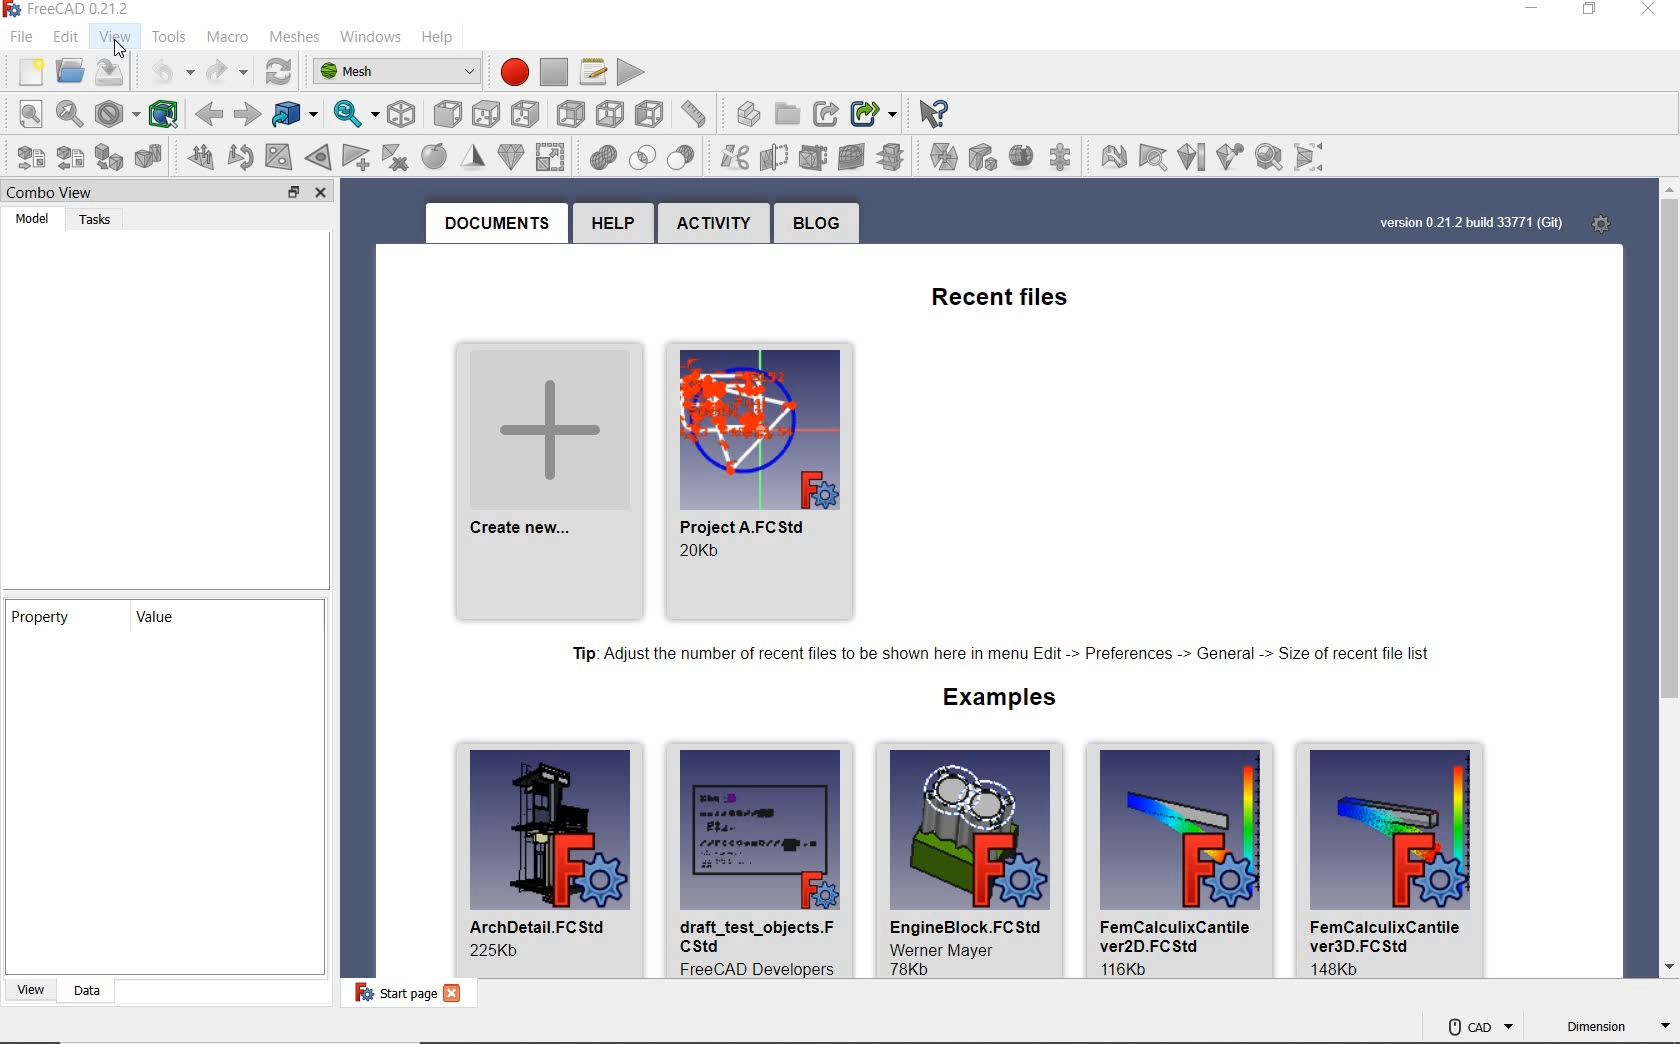  I want to click on recent project, so click(771, 485).